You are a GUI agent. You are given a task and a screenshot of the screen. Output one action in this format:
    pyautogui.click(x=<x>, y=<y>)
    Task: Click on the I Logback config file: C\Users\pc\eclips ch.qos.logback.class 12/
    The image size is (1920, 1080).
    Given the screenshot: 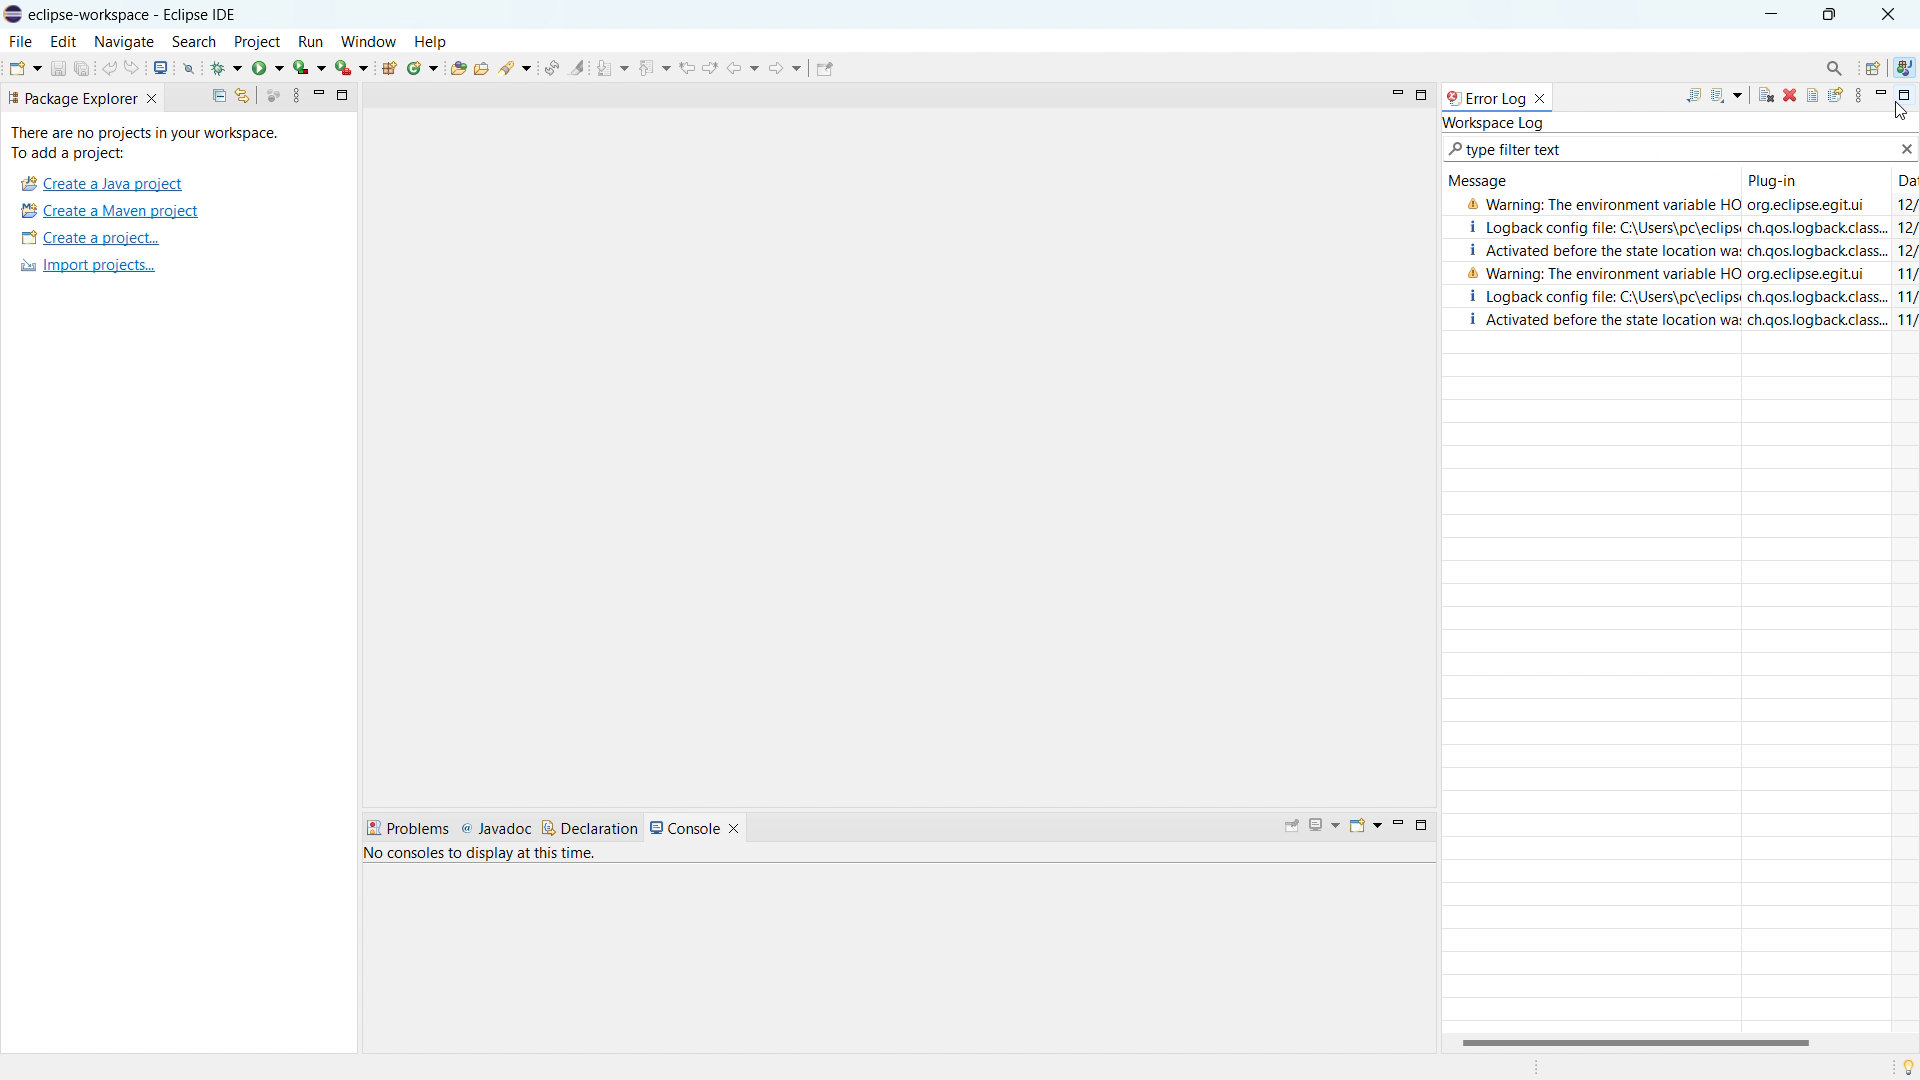 What is the action you would take?
    pyautogui.click(x=1680, y=224)
    